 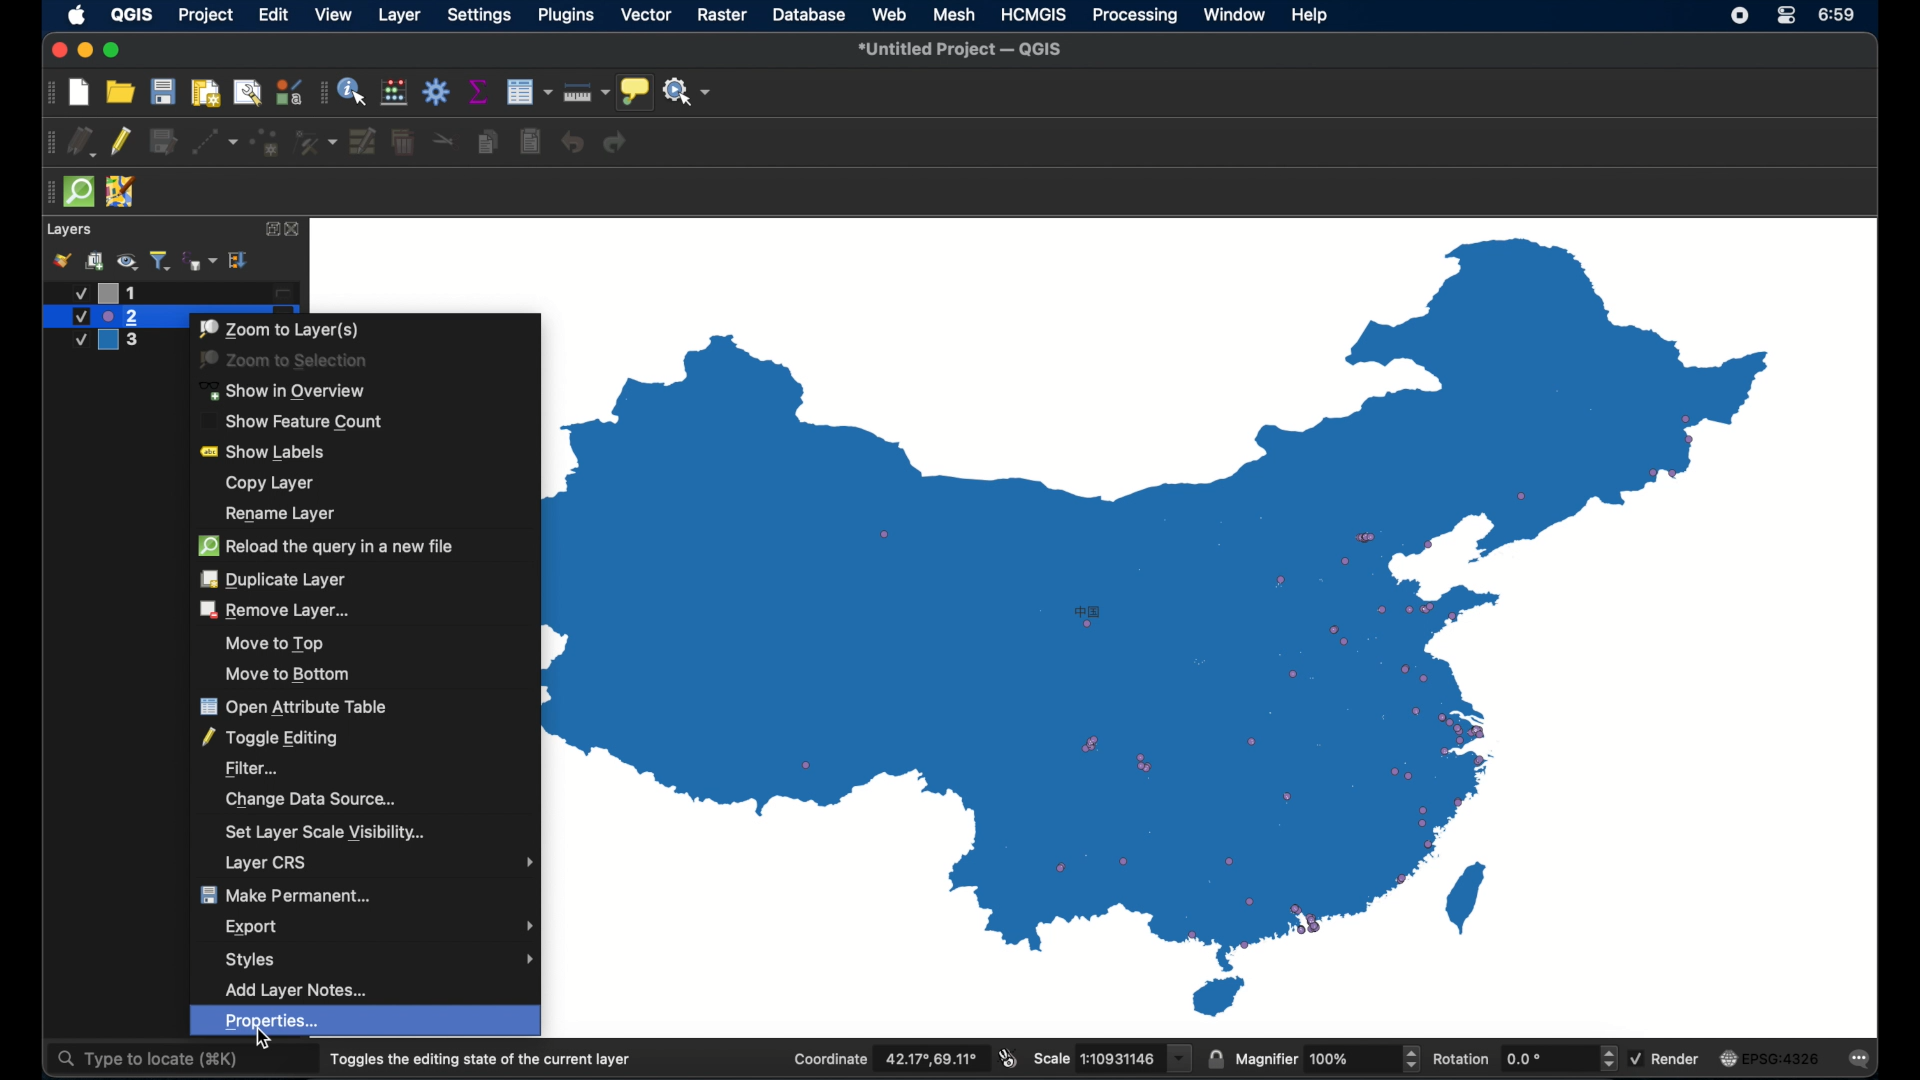 I want to click on styling panel, so click(x=61, y=260).